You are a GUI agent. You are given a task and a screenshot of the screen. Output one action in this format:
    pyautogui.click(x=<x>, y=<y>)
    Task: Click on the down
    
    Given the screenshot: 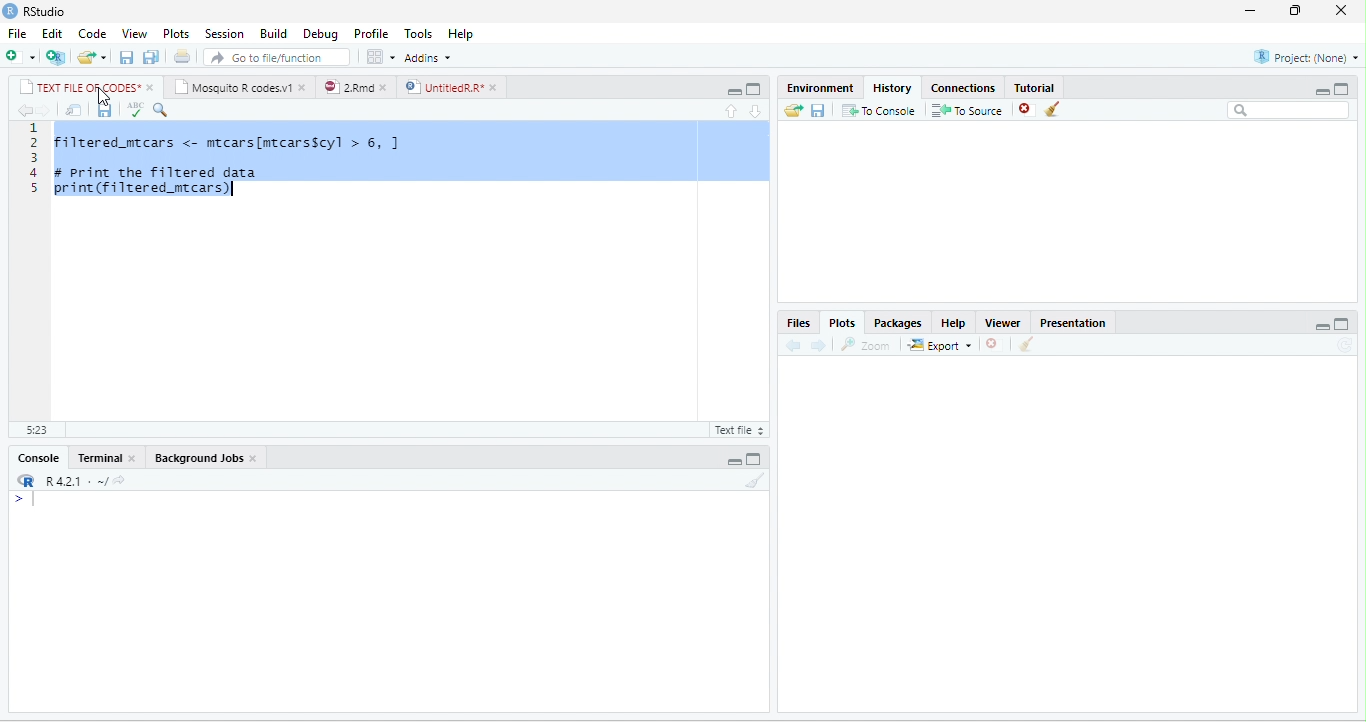 What is the action you would take?
    pyautogui.click(x=757, y=110)
    